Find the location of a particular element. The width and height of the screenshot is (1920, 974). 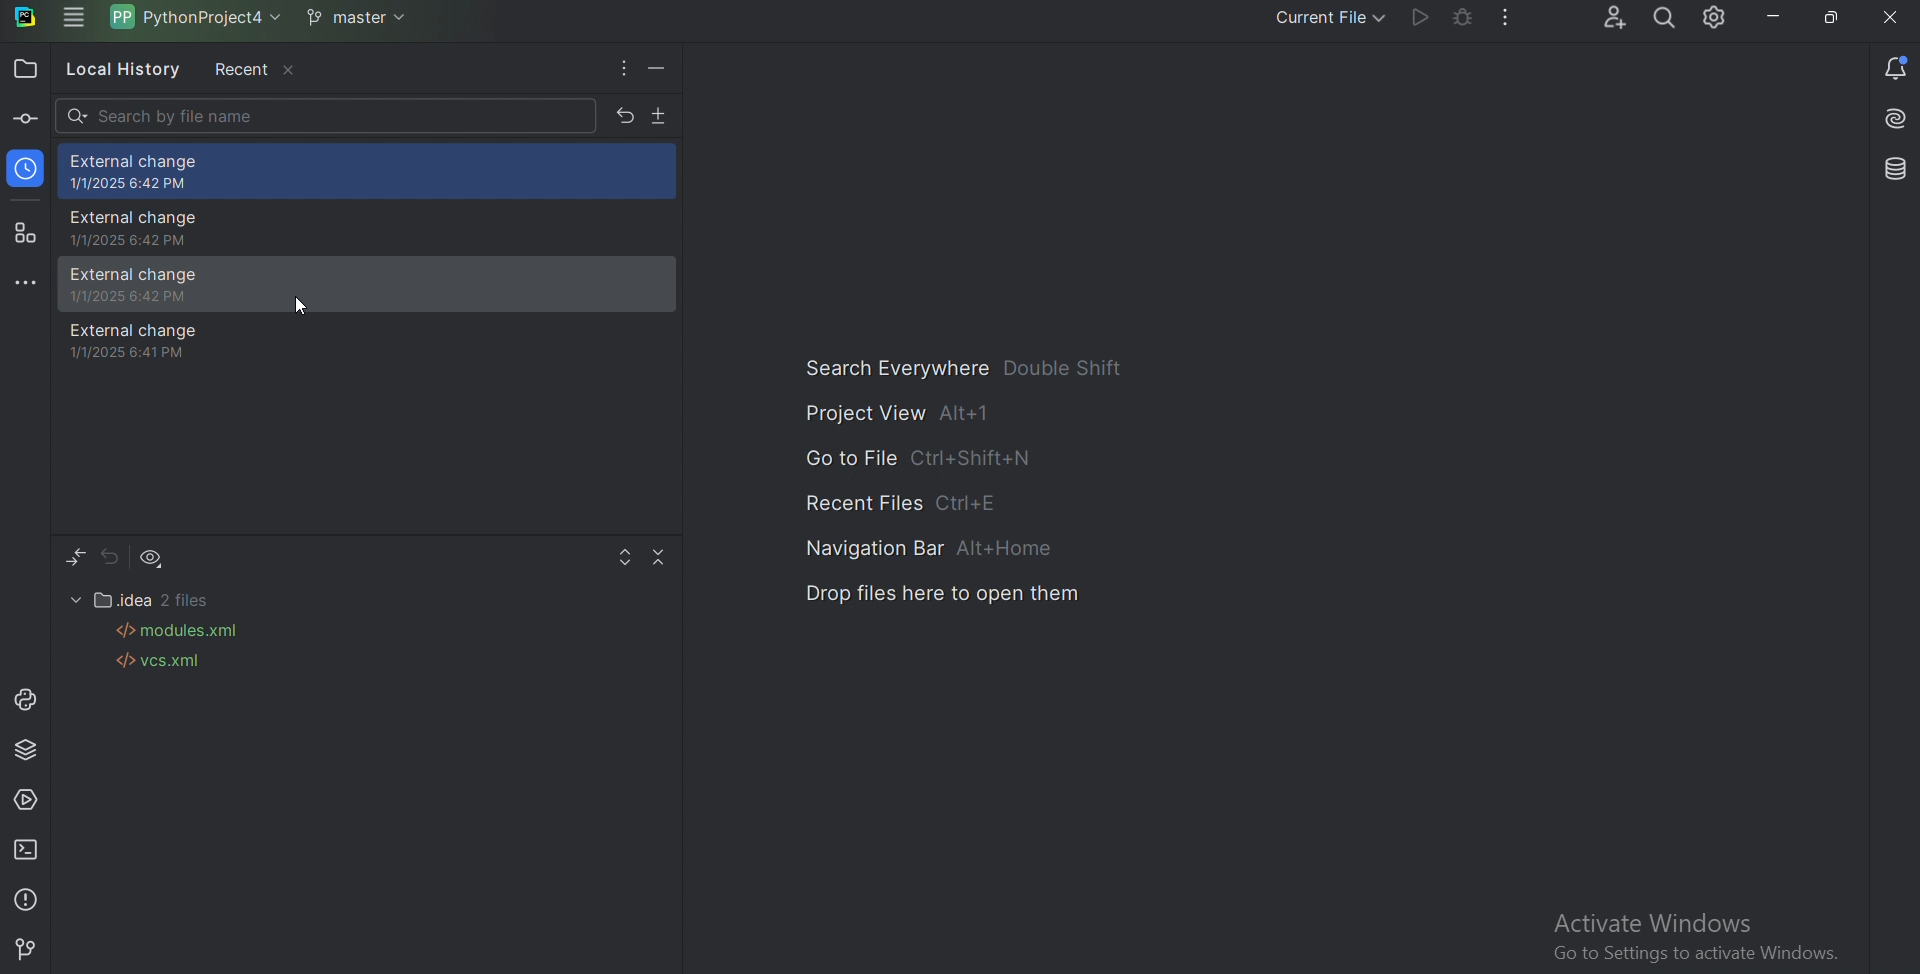

Search Everywhere is located at coordinates (974, 367).